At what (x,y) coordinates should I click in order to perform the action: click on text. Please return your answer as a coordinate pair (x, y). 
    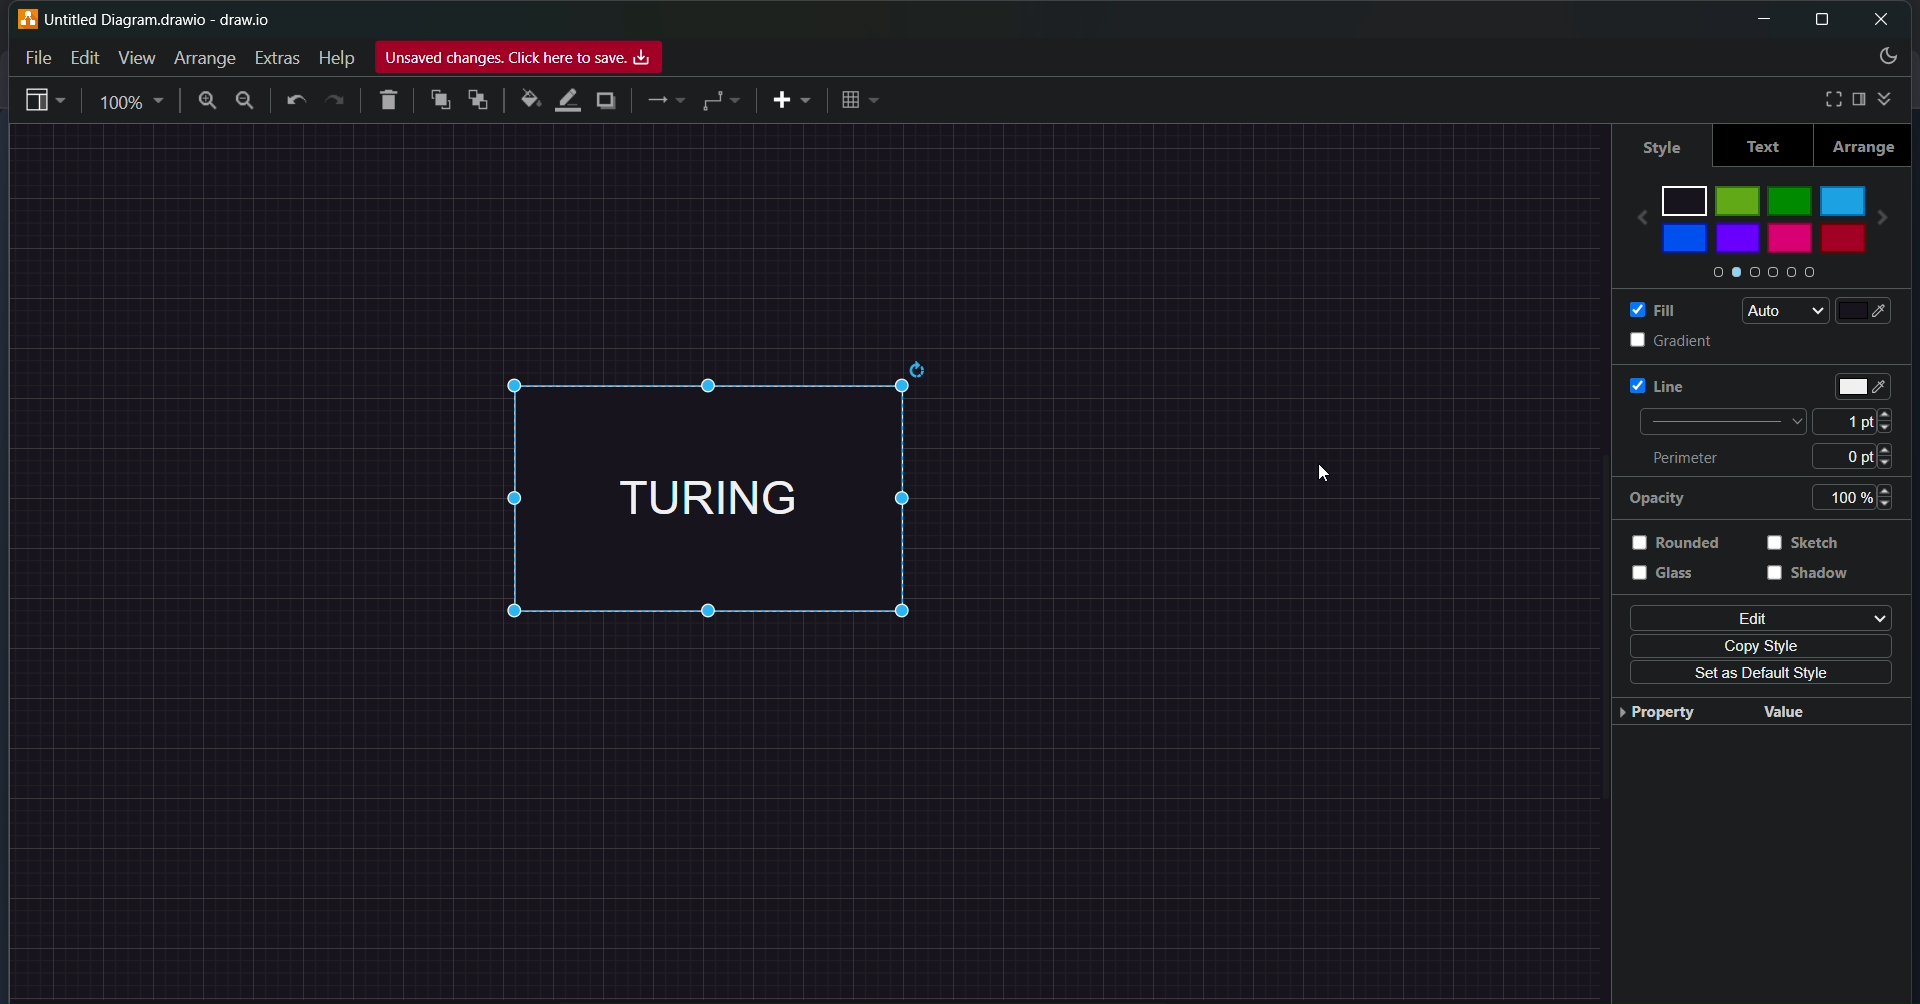
    Looking at the image, I should click on (1762, 146).